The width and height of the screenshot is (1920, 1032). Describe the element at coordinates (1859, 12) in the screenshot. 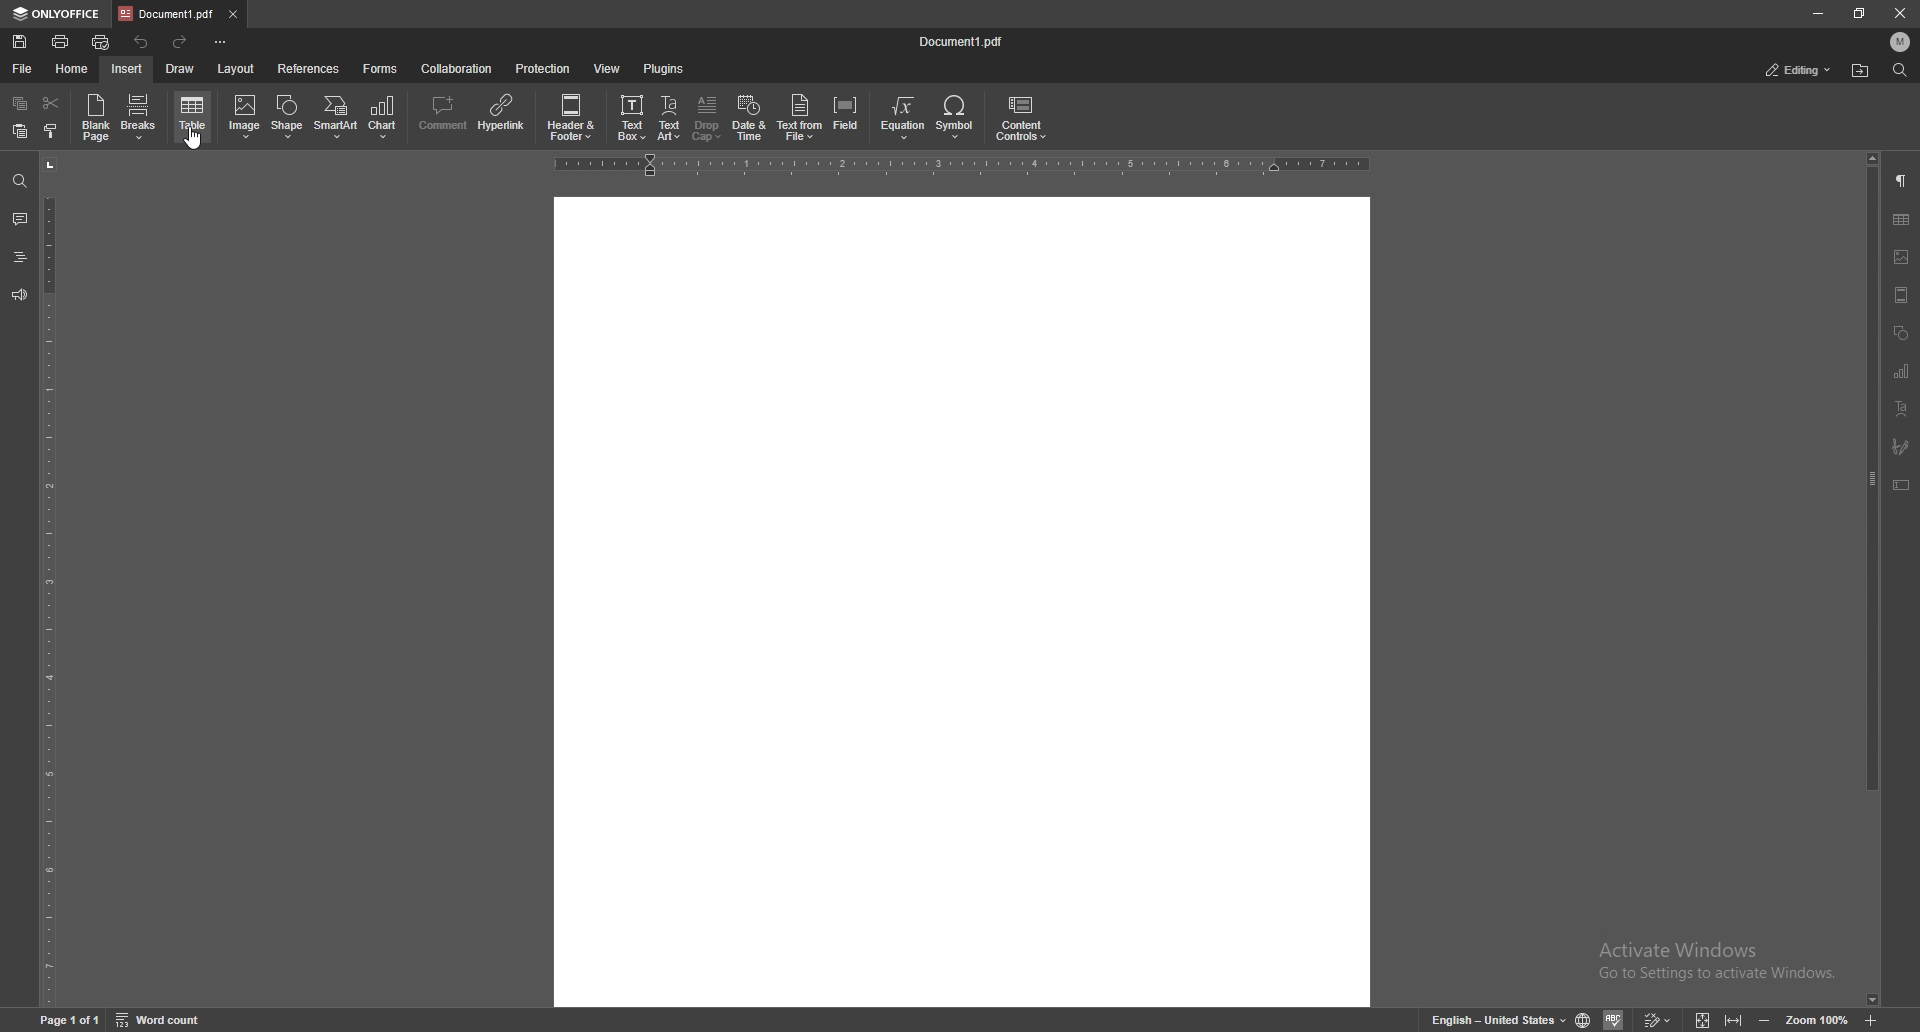

I see `resize` at that location.